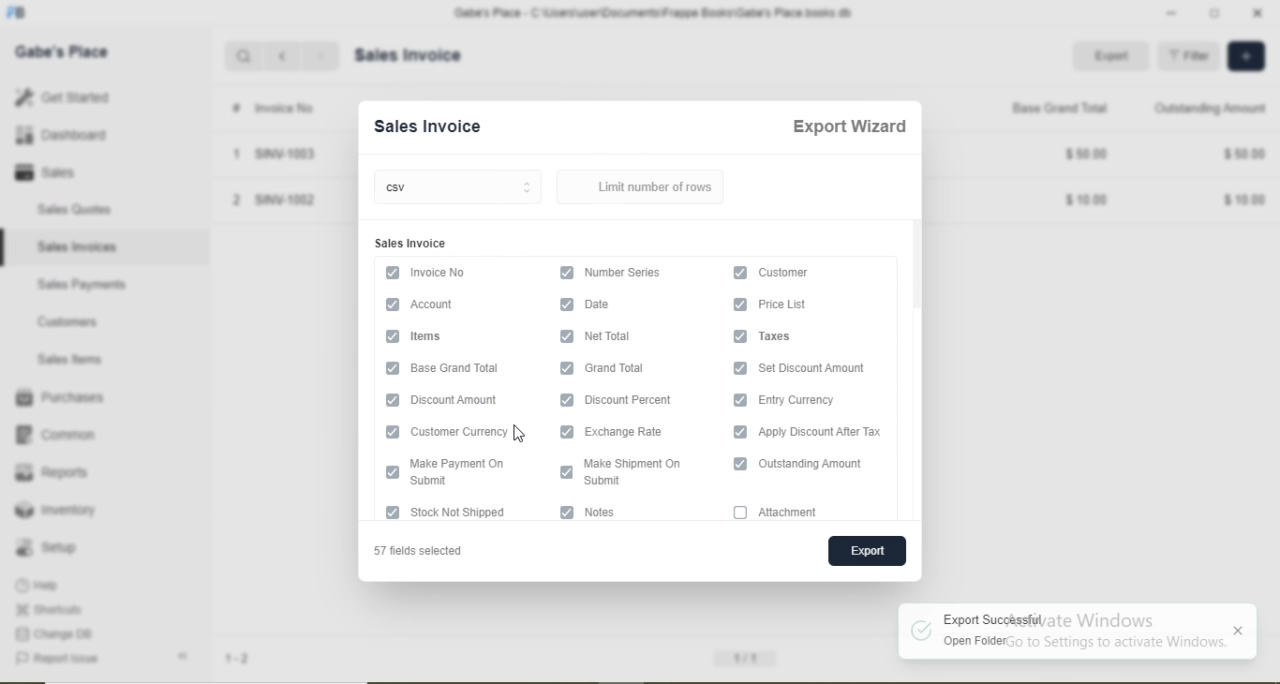  I want to click on Inventory, so click(57, 510).